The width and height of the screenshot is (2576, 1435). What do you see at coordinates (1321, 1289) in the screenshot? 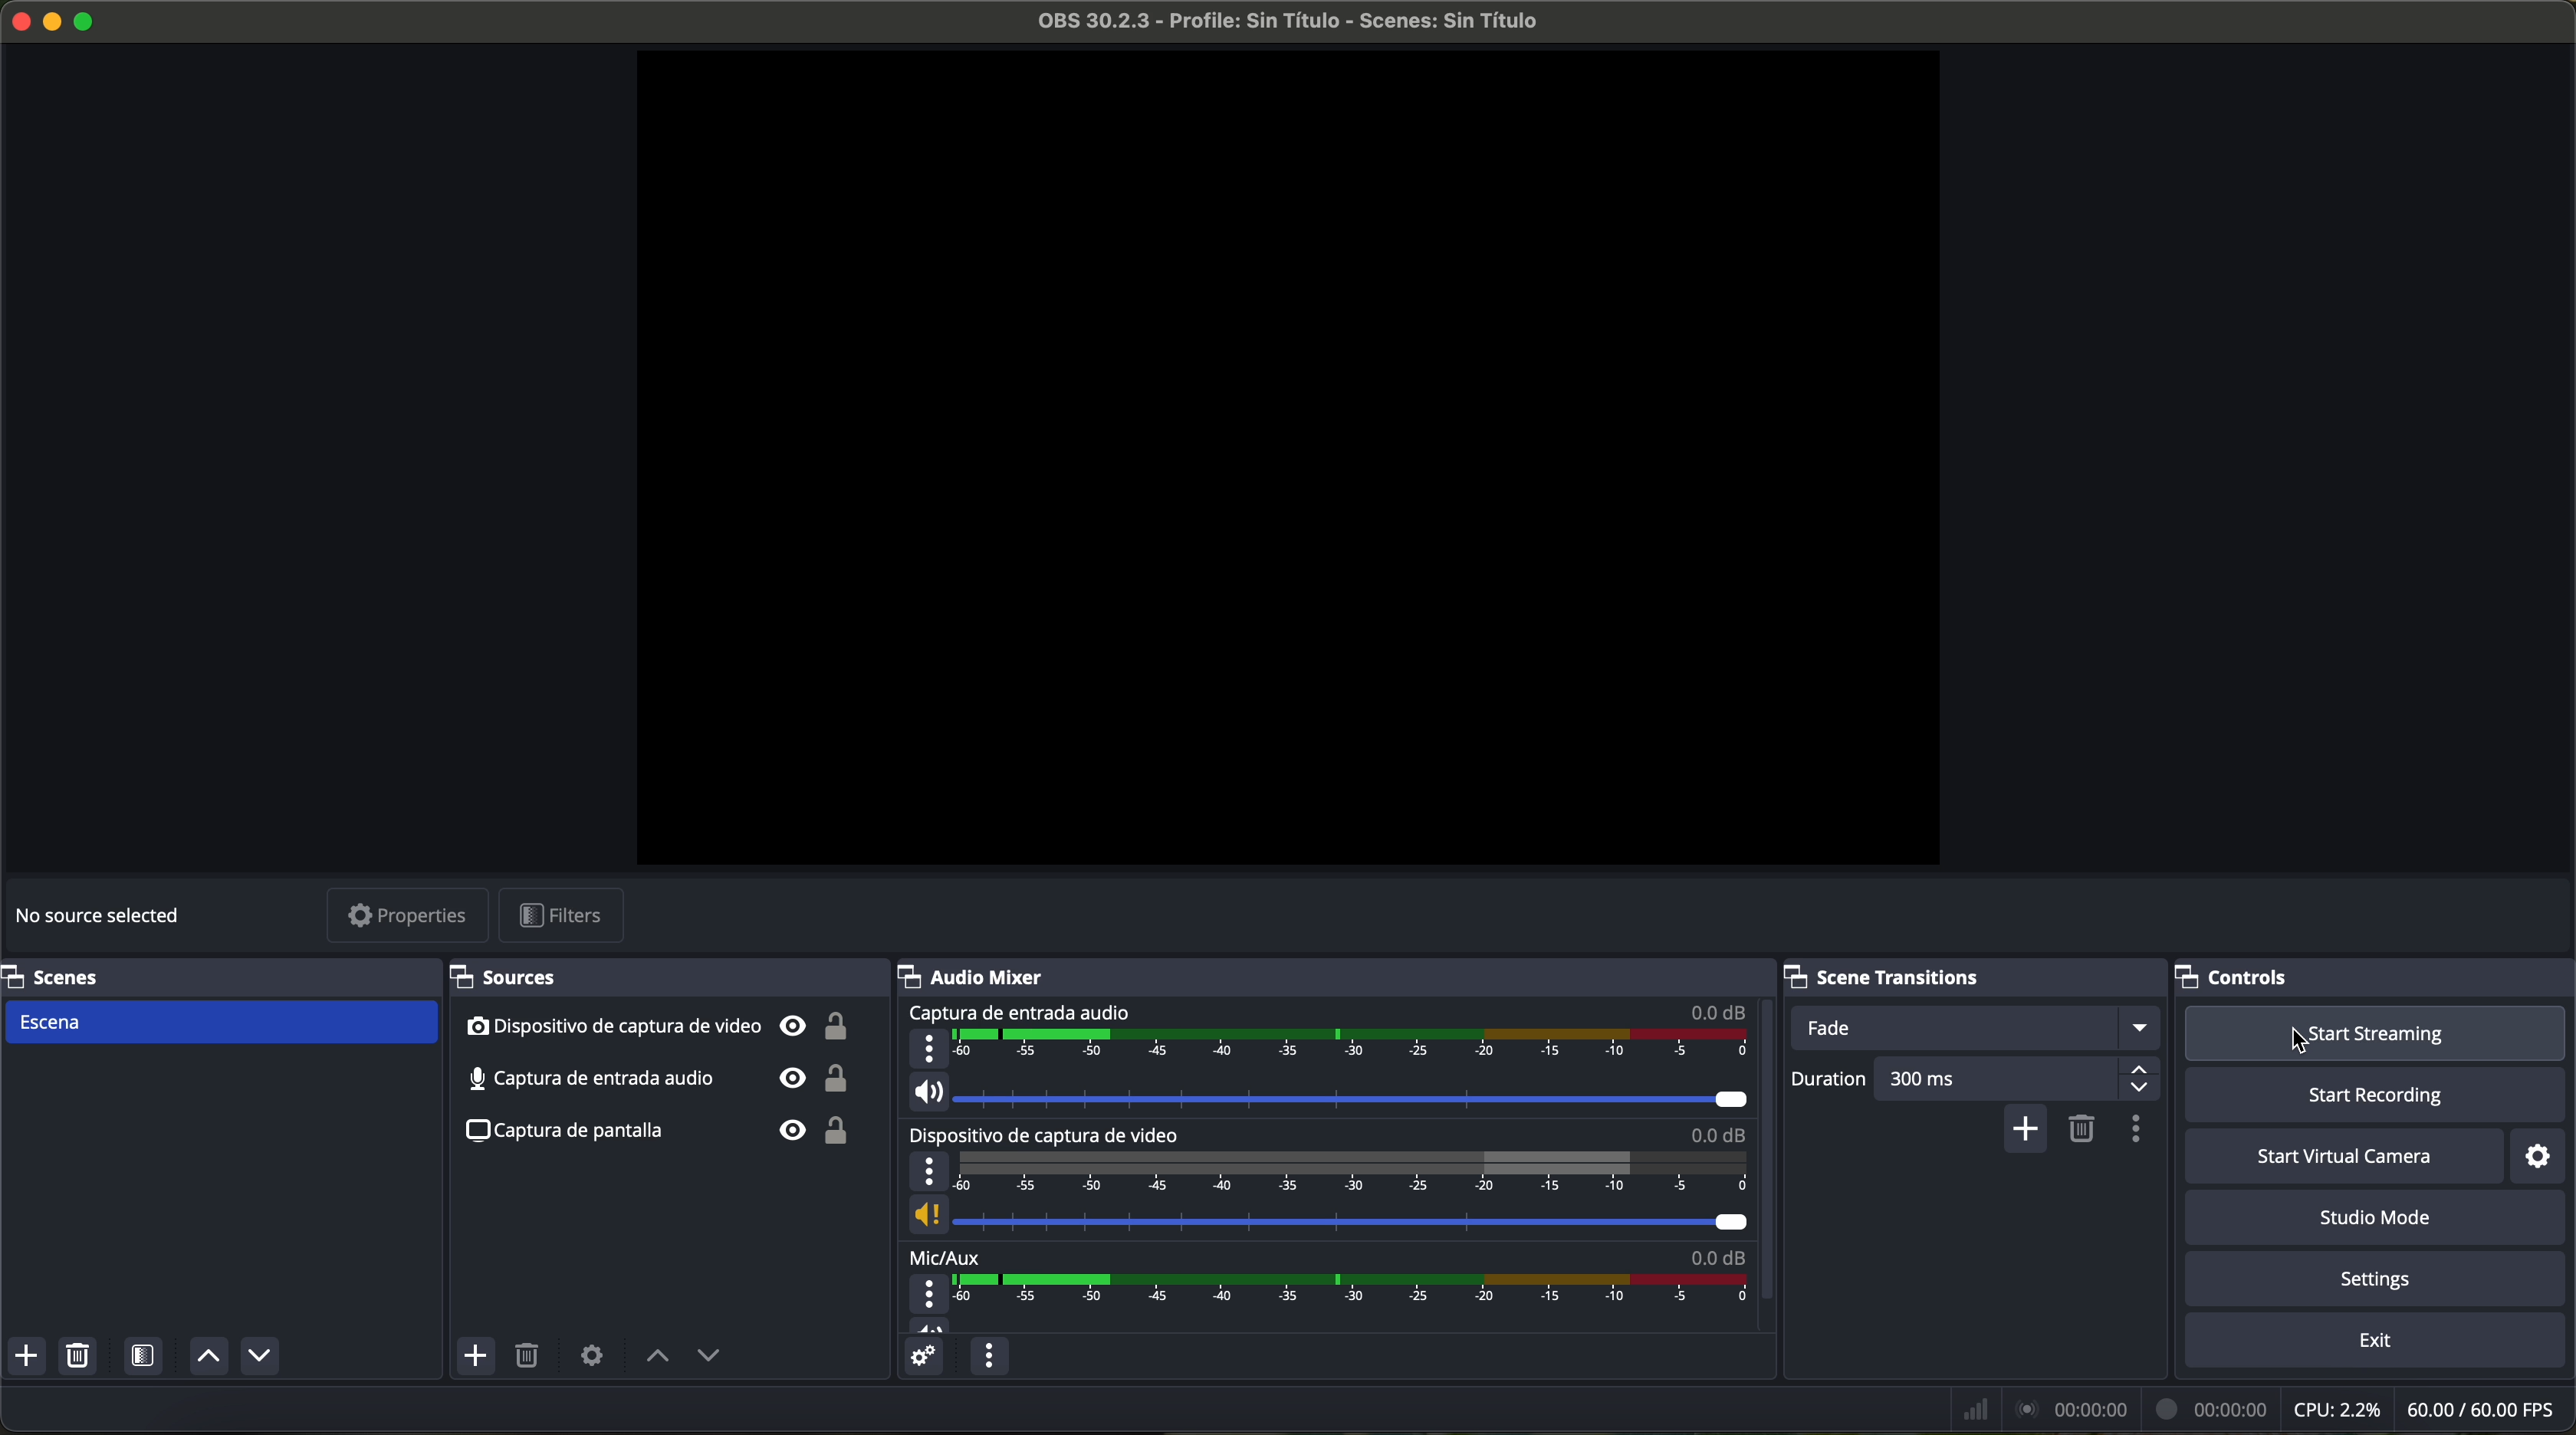
I see `Mic/Aux` at bounding box center [1321, 1289].